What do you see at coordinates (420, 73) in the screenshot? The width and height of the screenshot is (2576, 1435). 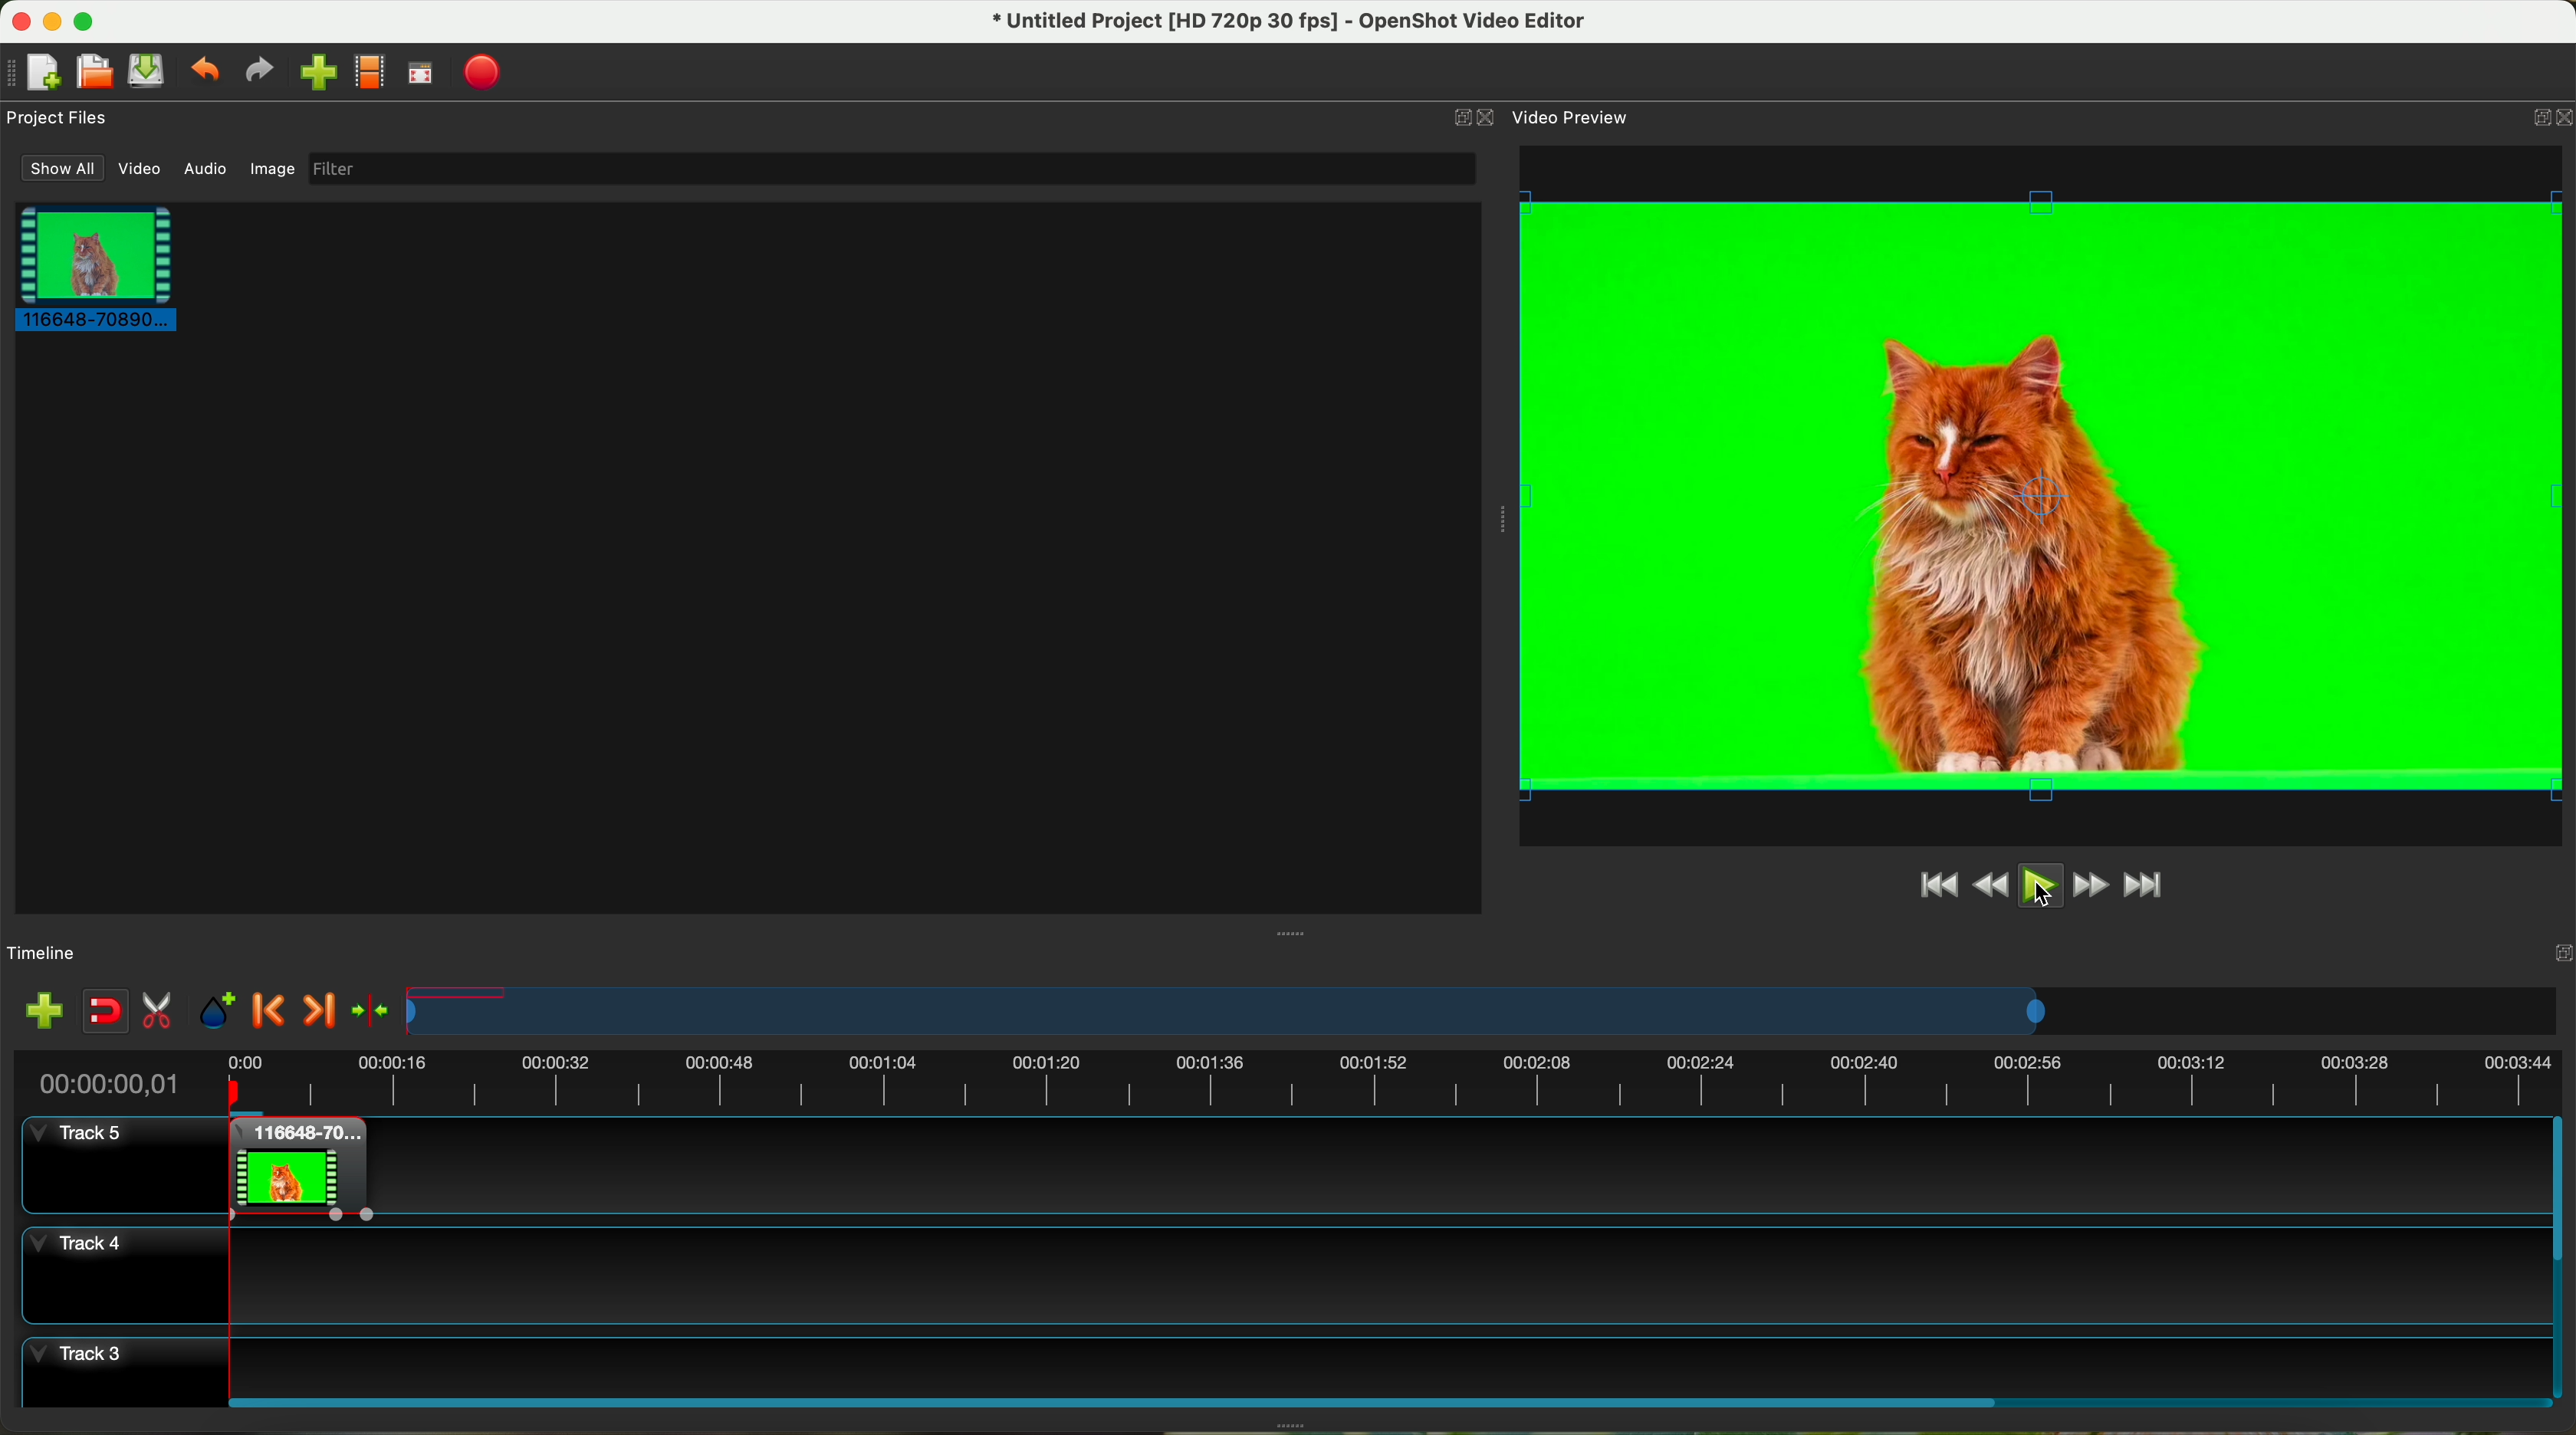 I see `full screen` at bounding box center [420, 73].